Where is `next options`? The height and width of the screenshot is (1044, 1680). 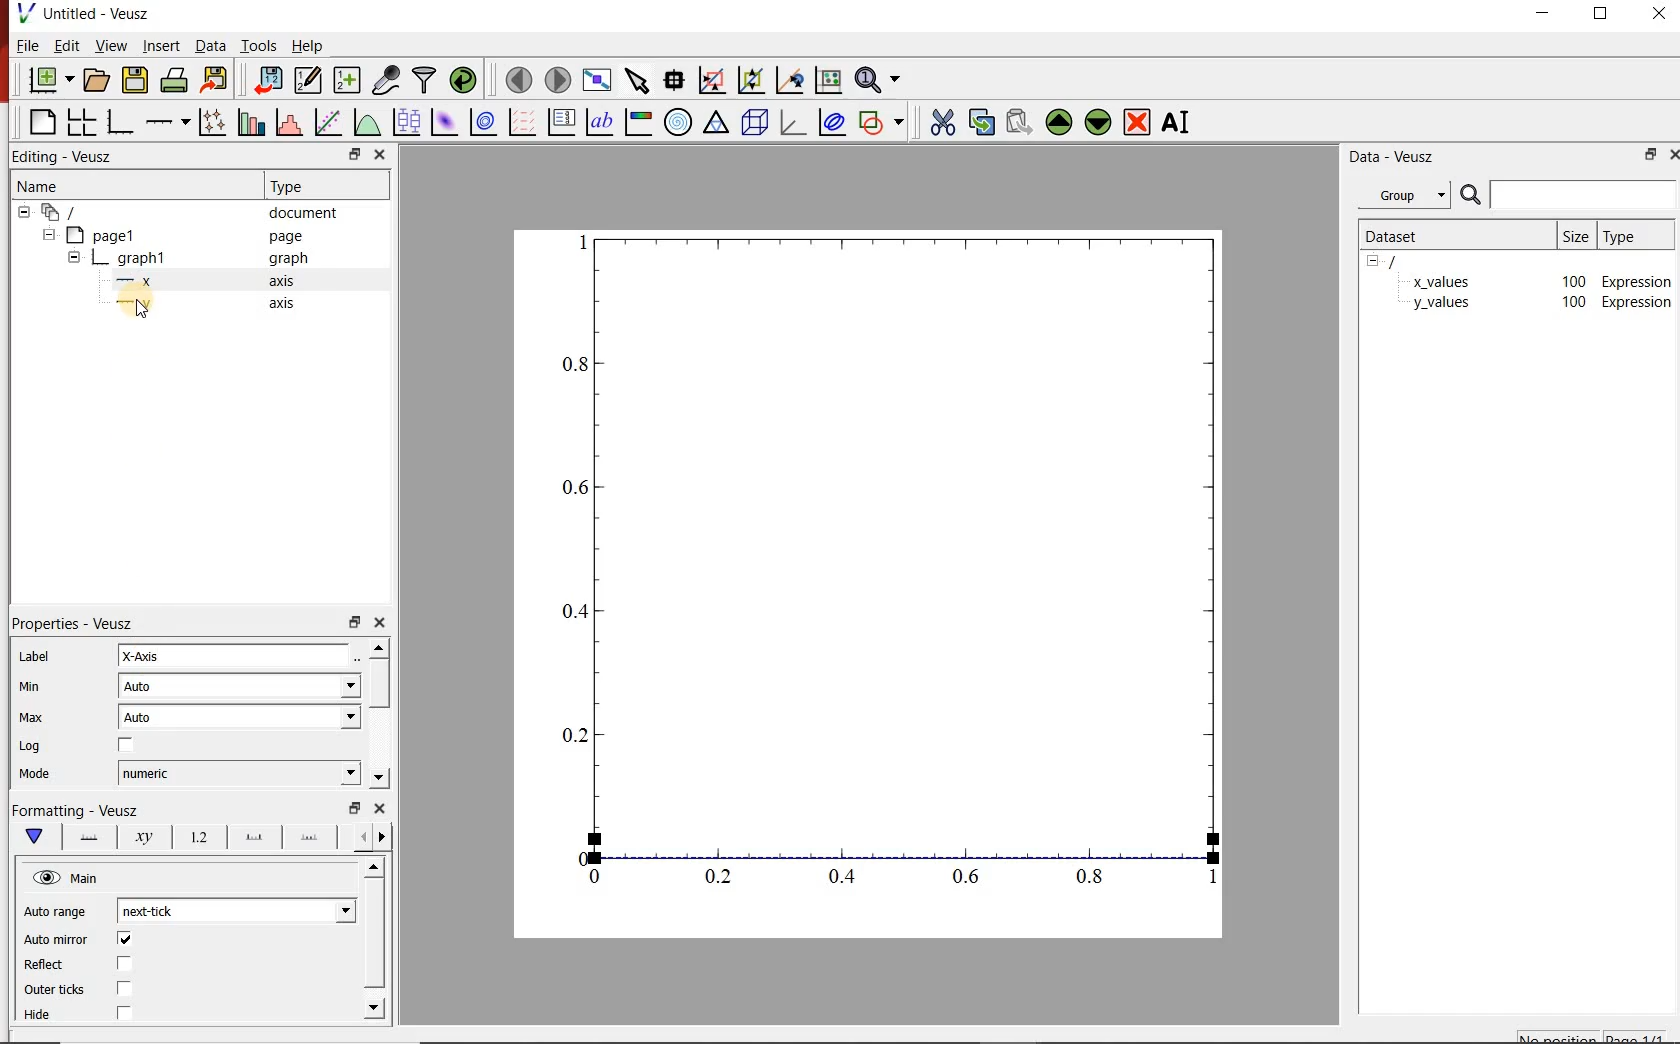 next options is located at coordinates (361, 837).